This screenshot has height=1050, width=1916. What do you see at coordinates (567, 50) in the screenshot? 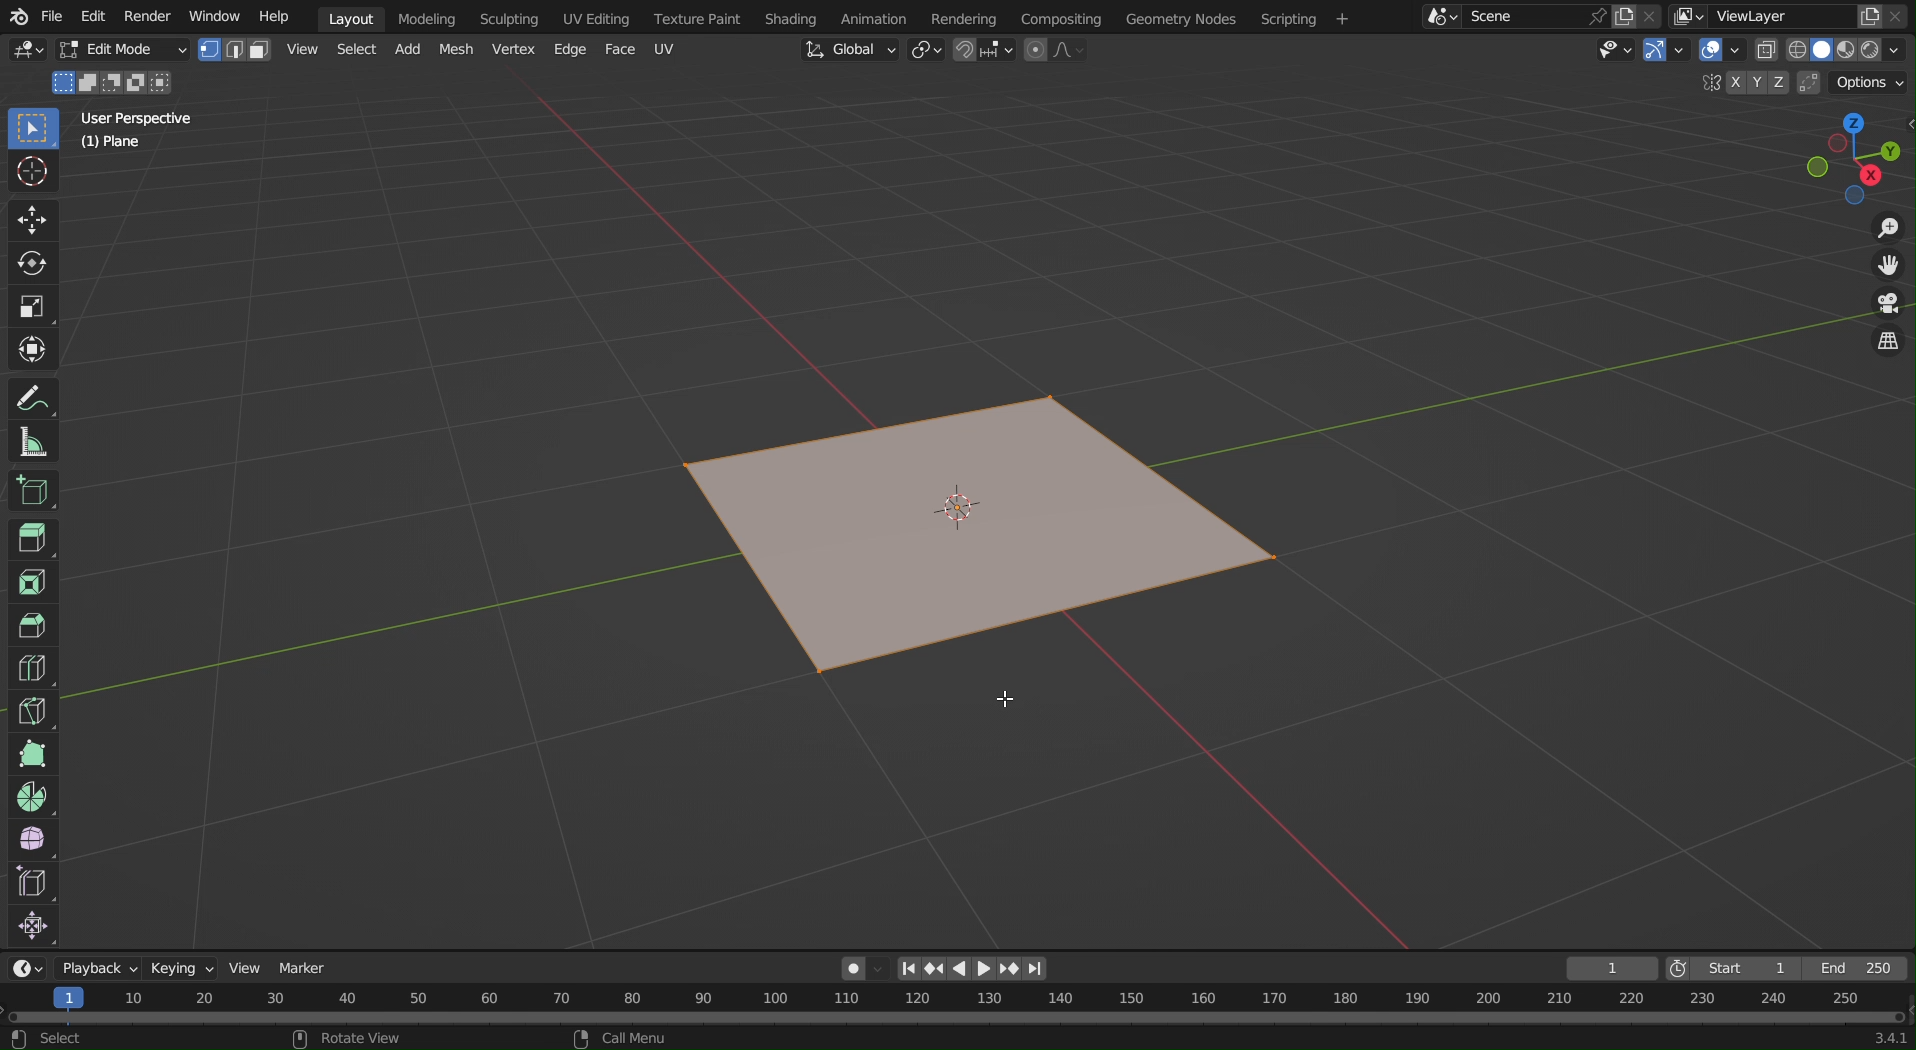
I see `Edge` at bounding box center [567, 50].